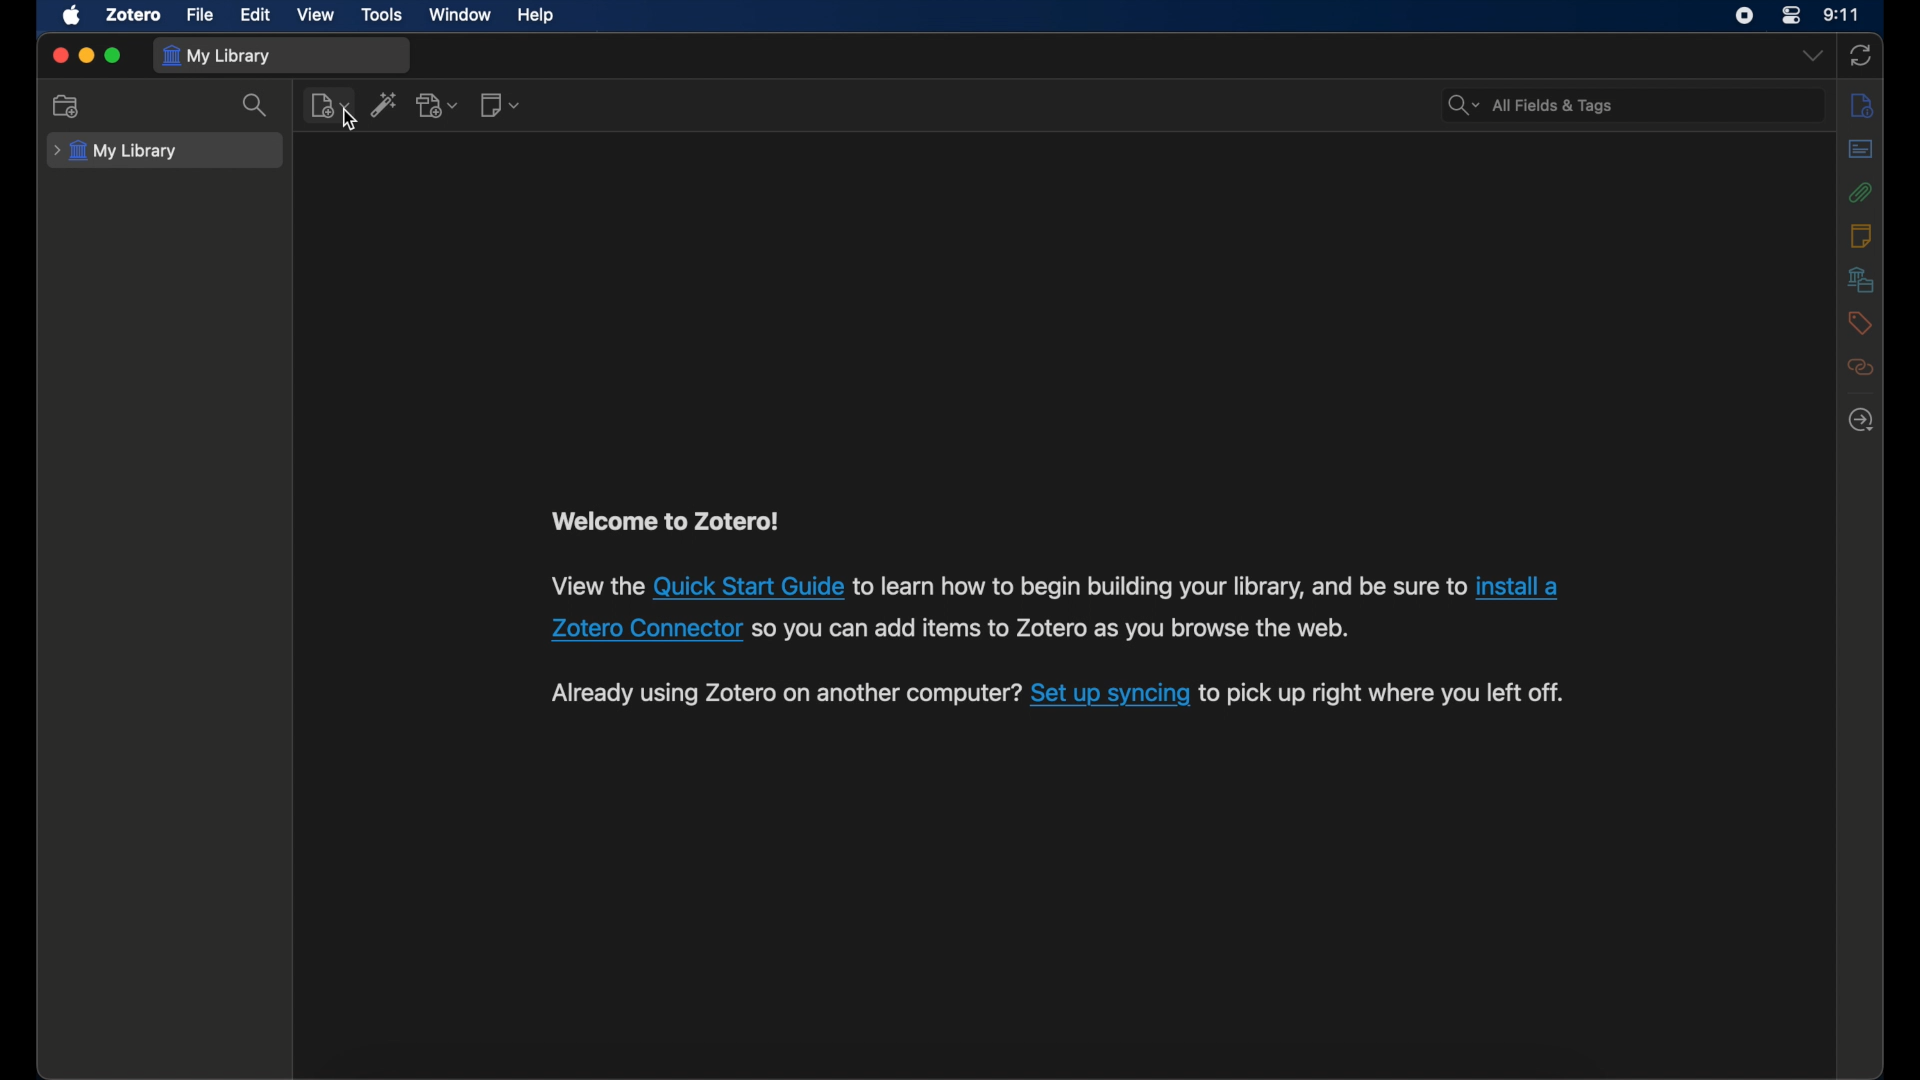 This screenshot has width=1920, height=1080. What do you see at coordinates (257, 106) in the screenshot?
I see `search` at bounding box center [257, 106].